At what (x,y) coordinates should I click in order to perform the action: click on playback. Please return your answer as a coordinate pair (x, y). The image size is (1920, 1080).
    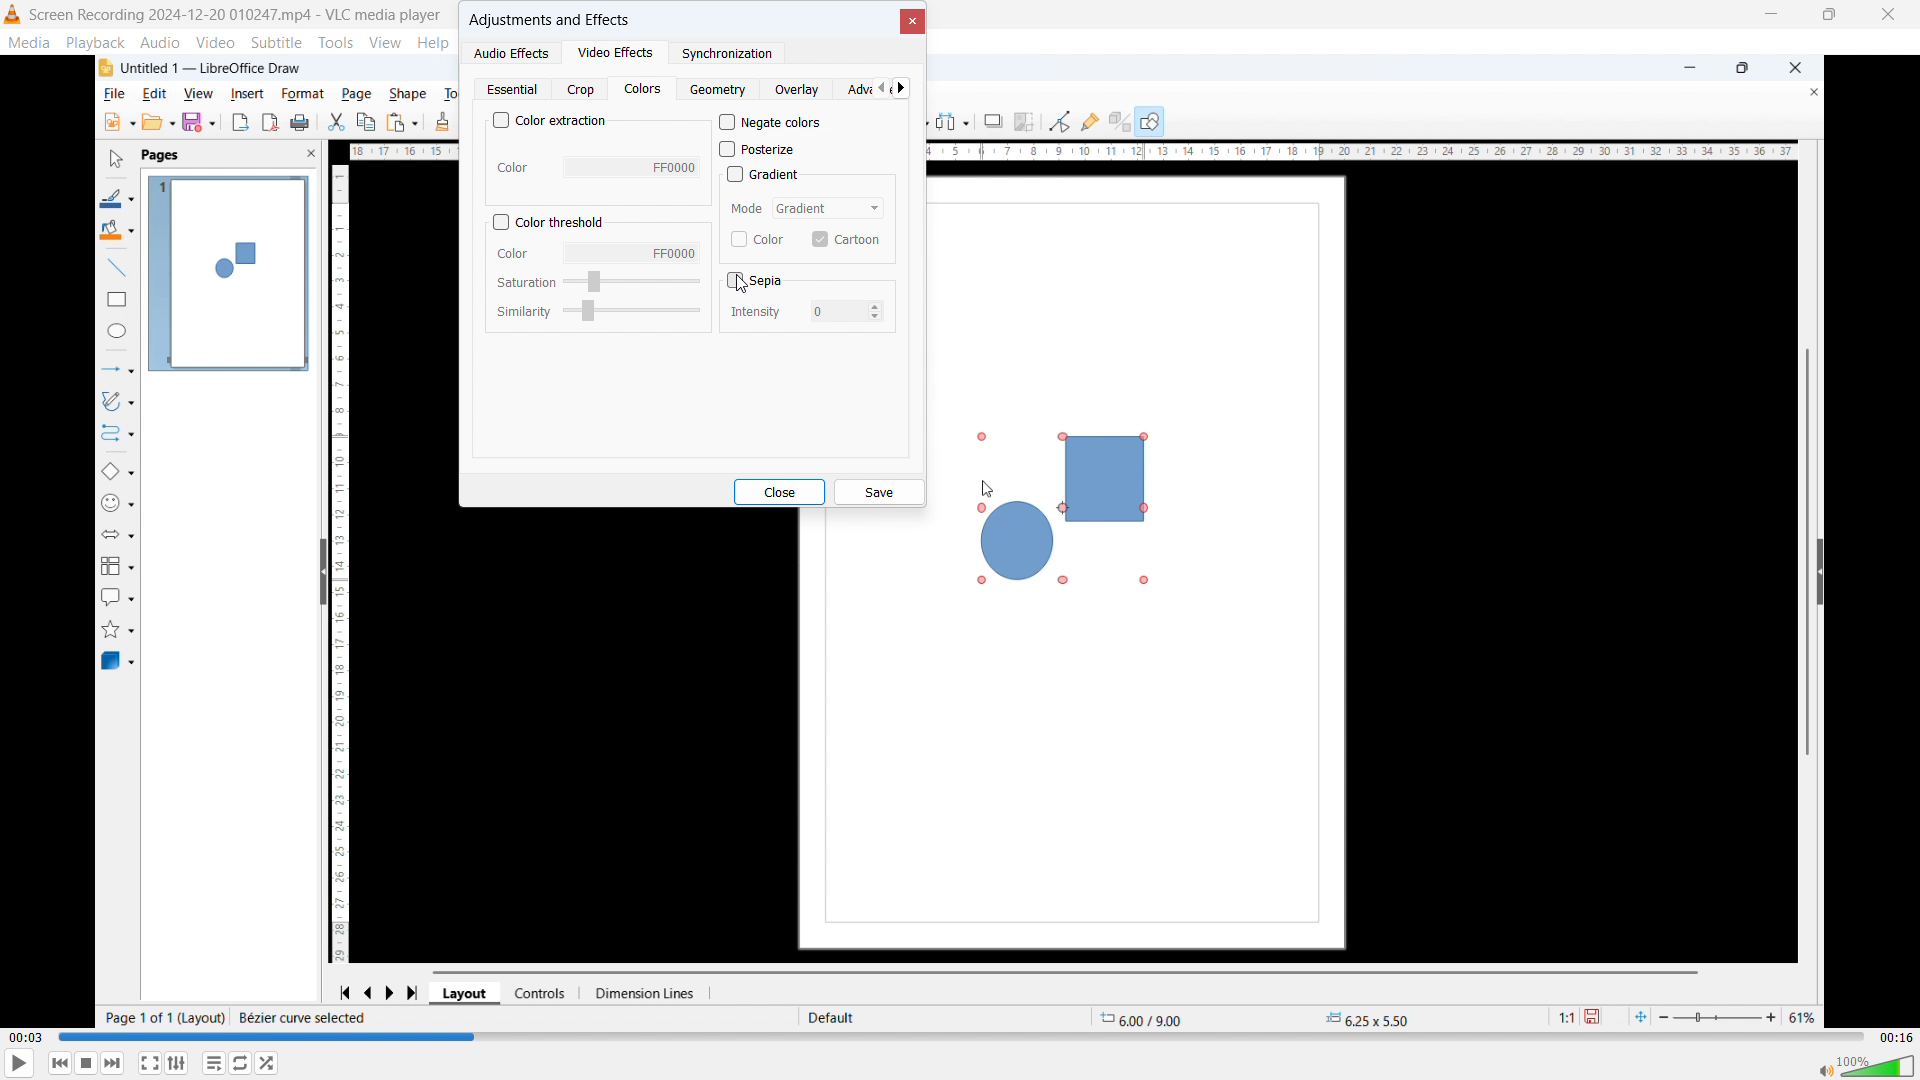
    Looking at the image, I should click on (95, 42).